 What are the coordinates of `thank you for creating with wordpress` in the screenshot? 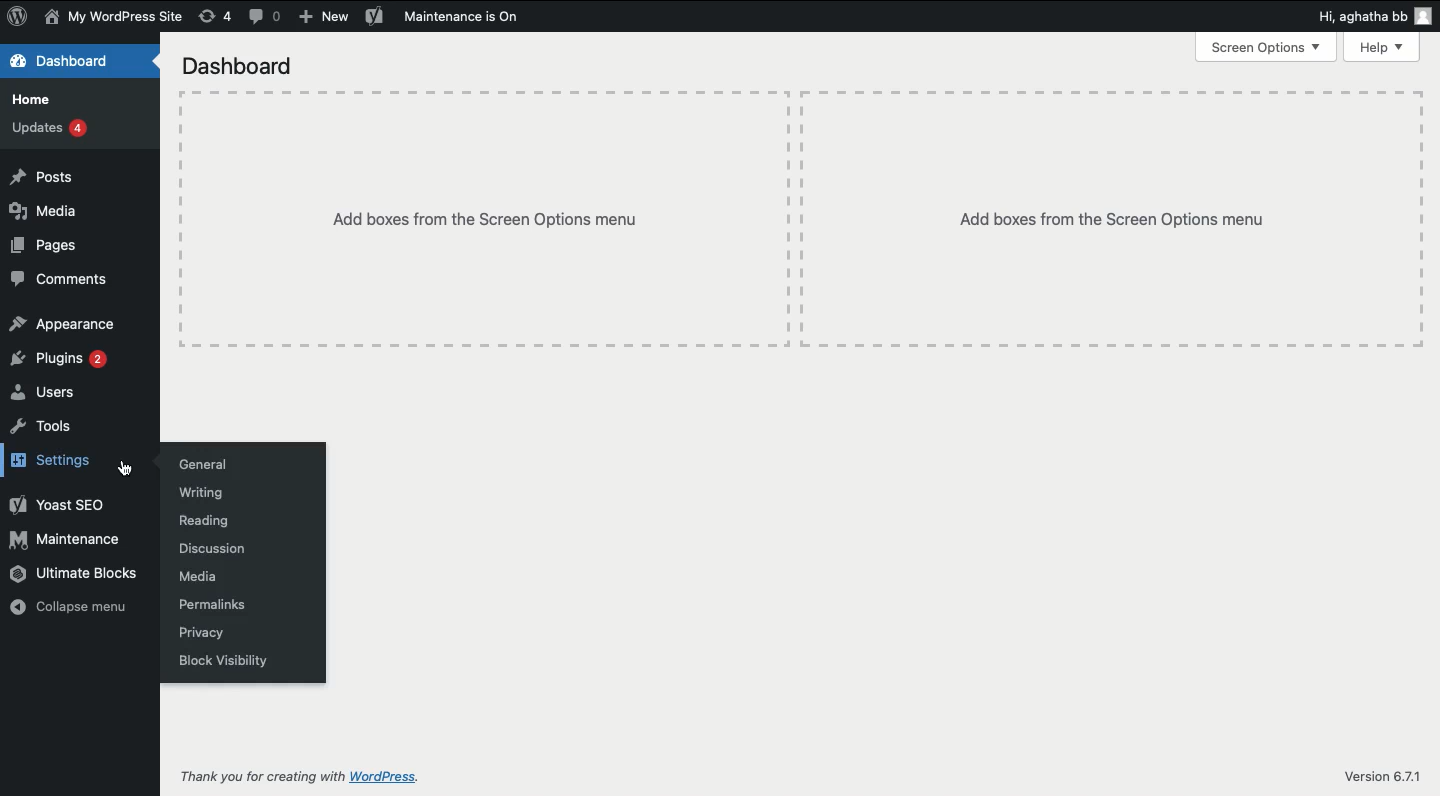 It's located at (301, 777).